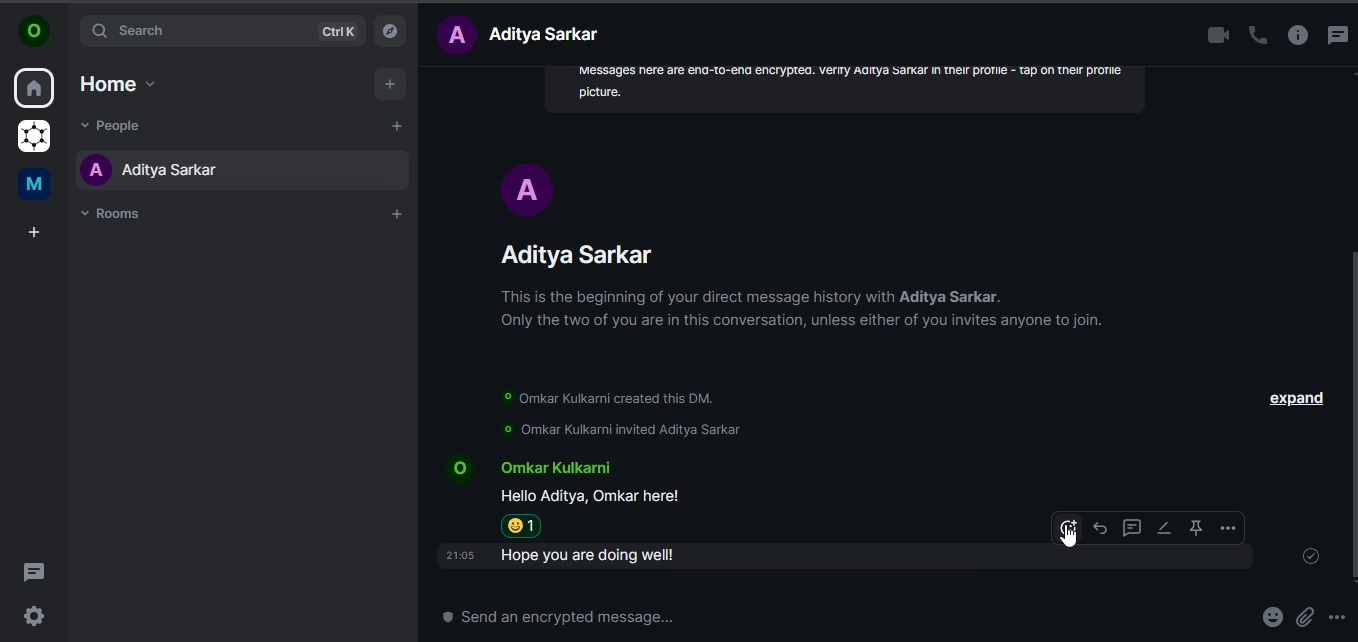 The height and width of the screenshot is (642, 1358). I want to click on scroll bar, so click(1350, 414).